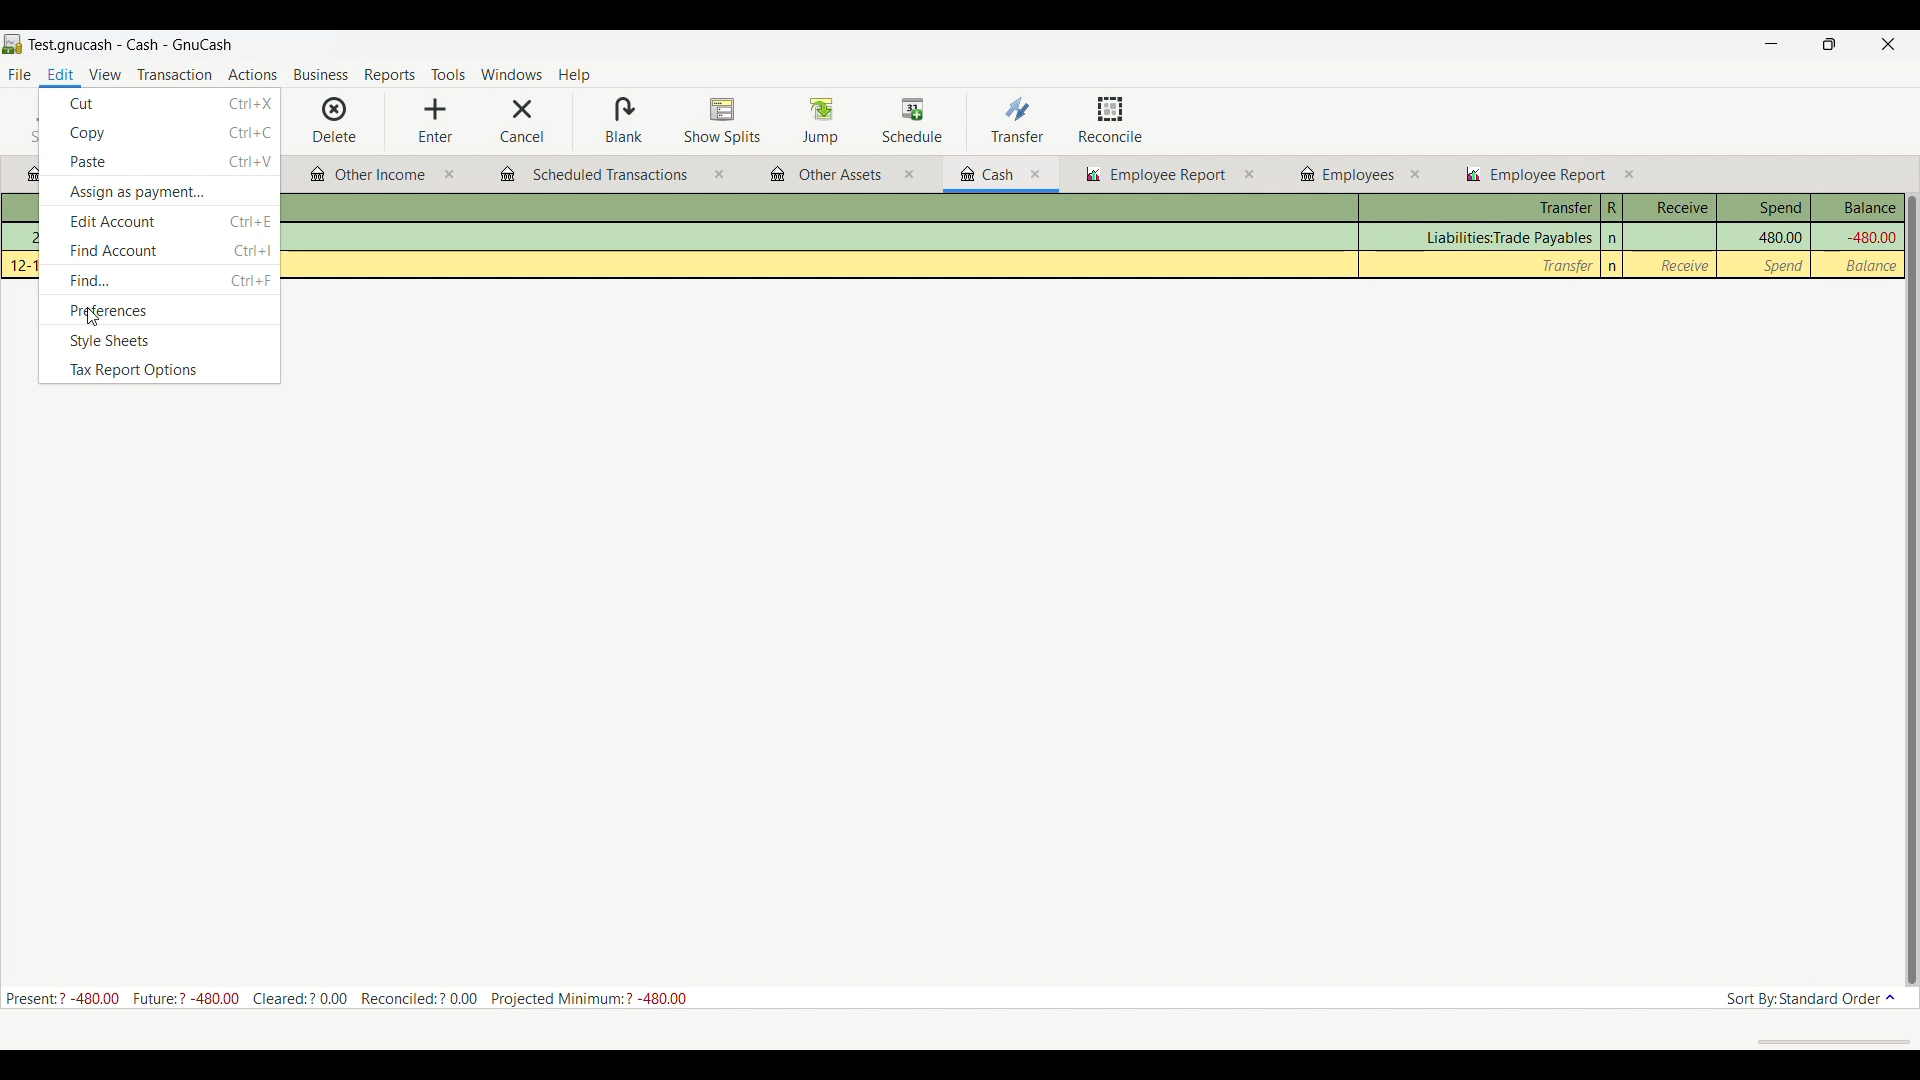 The image size is (1920, 1080). Describe the element at coordinates (1888, 44) in the screenshot. I see `Close interface` at that location.